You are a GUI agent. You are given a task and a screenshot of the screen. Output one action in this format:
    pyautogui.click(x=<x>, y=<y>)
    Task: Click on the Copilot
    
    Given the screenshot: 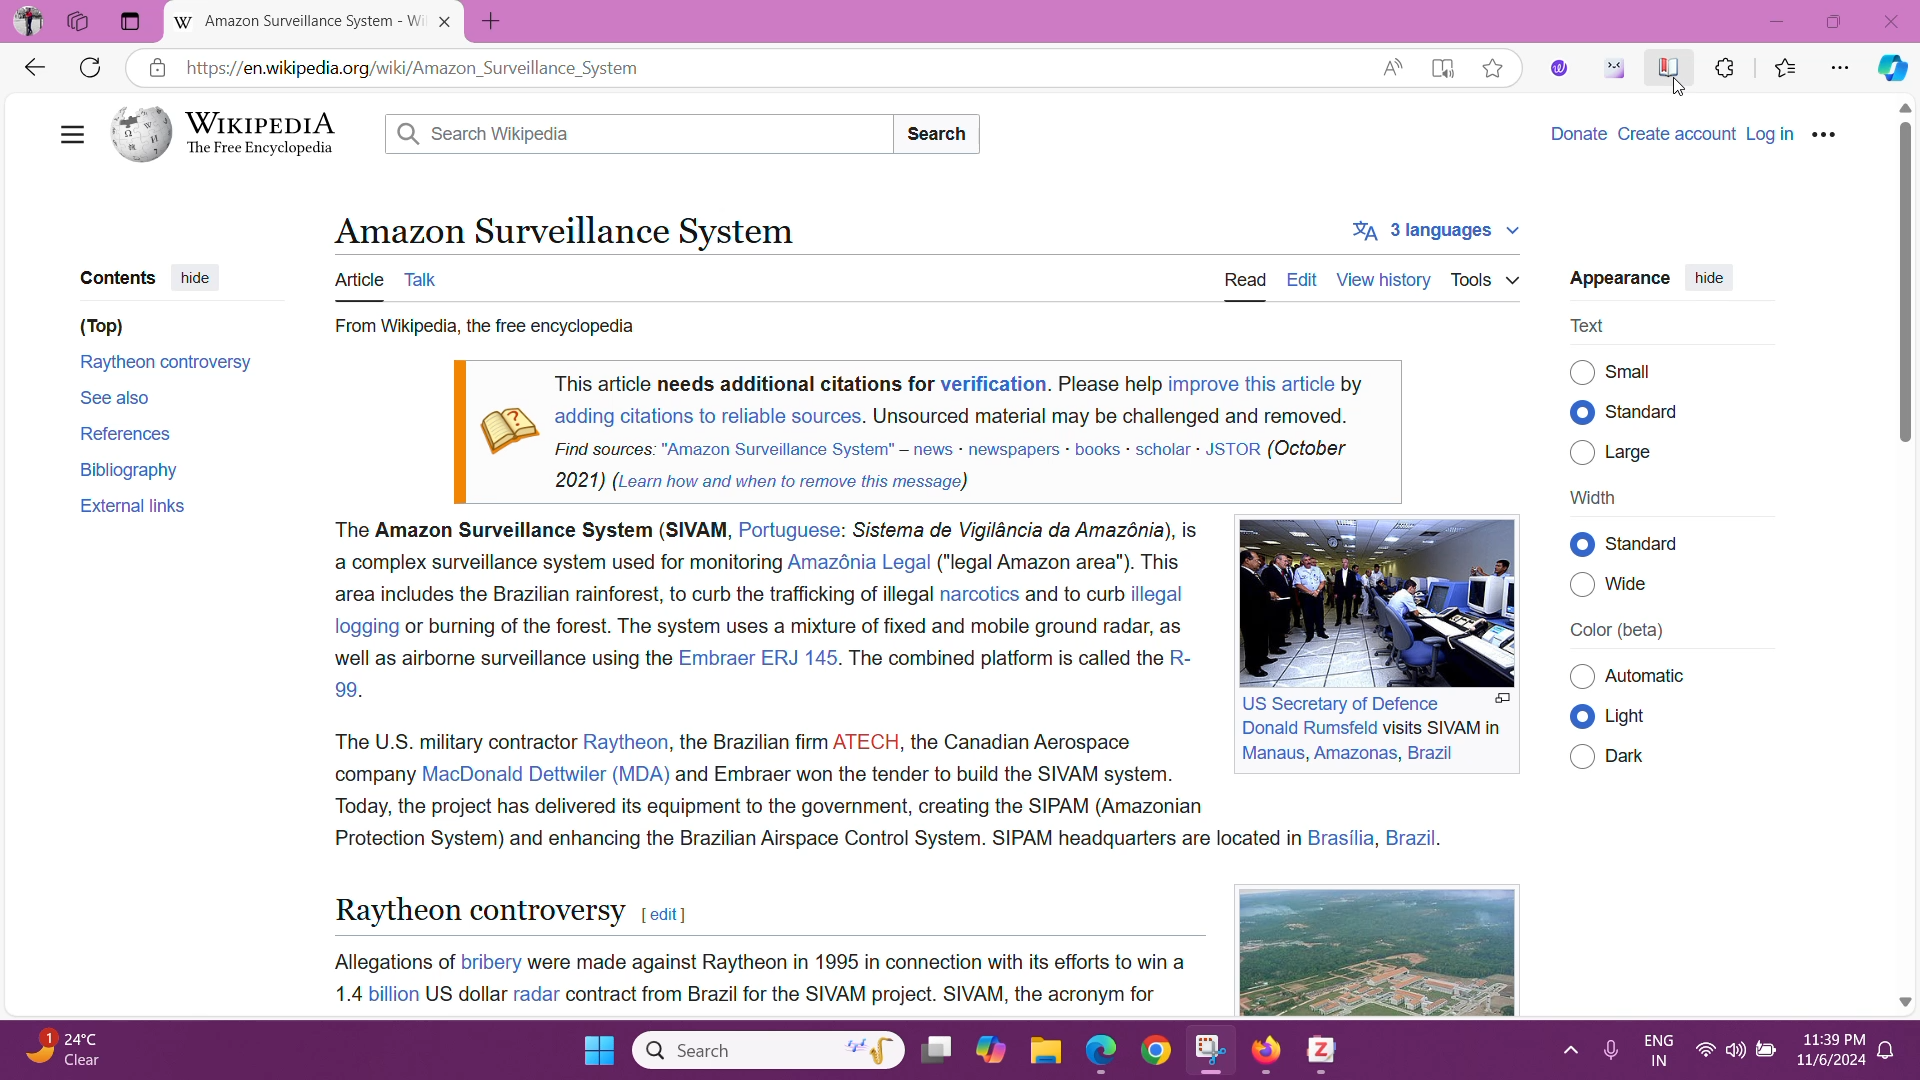 What is the action you would take?
    pyautogui.click(x=1890, y=69)
    